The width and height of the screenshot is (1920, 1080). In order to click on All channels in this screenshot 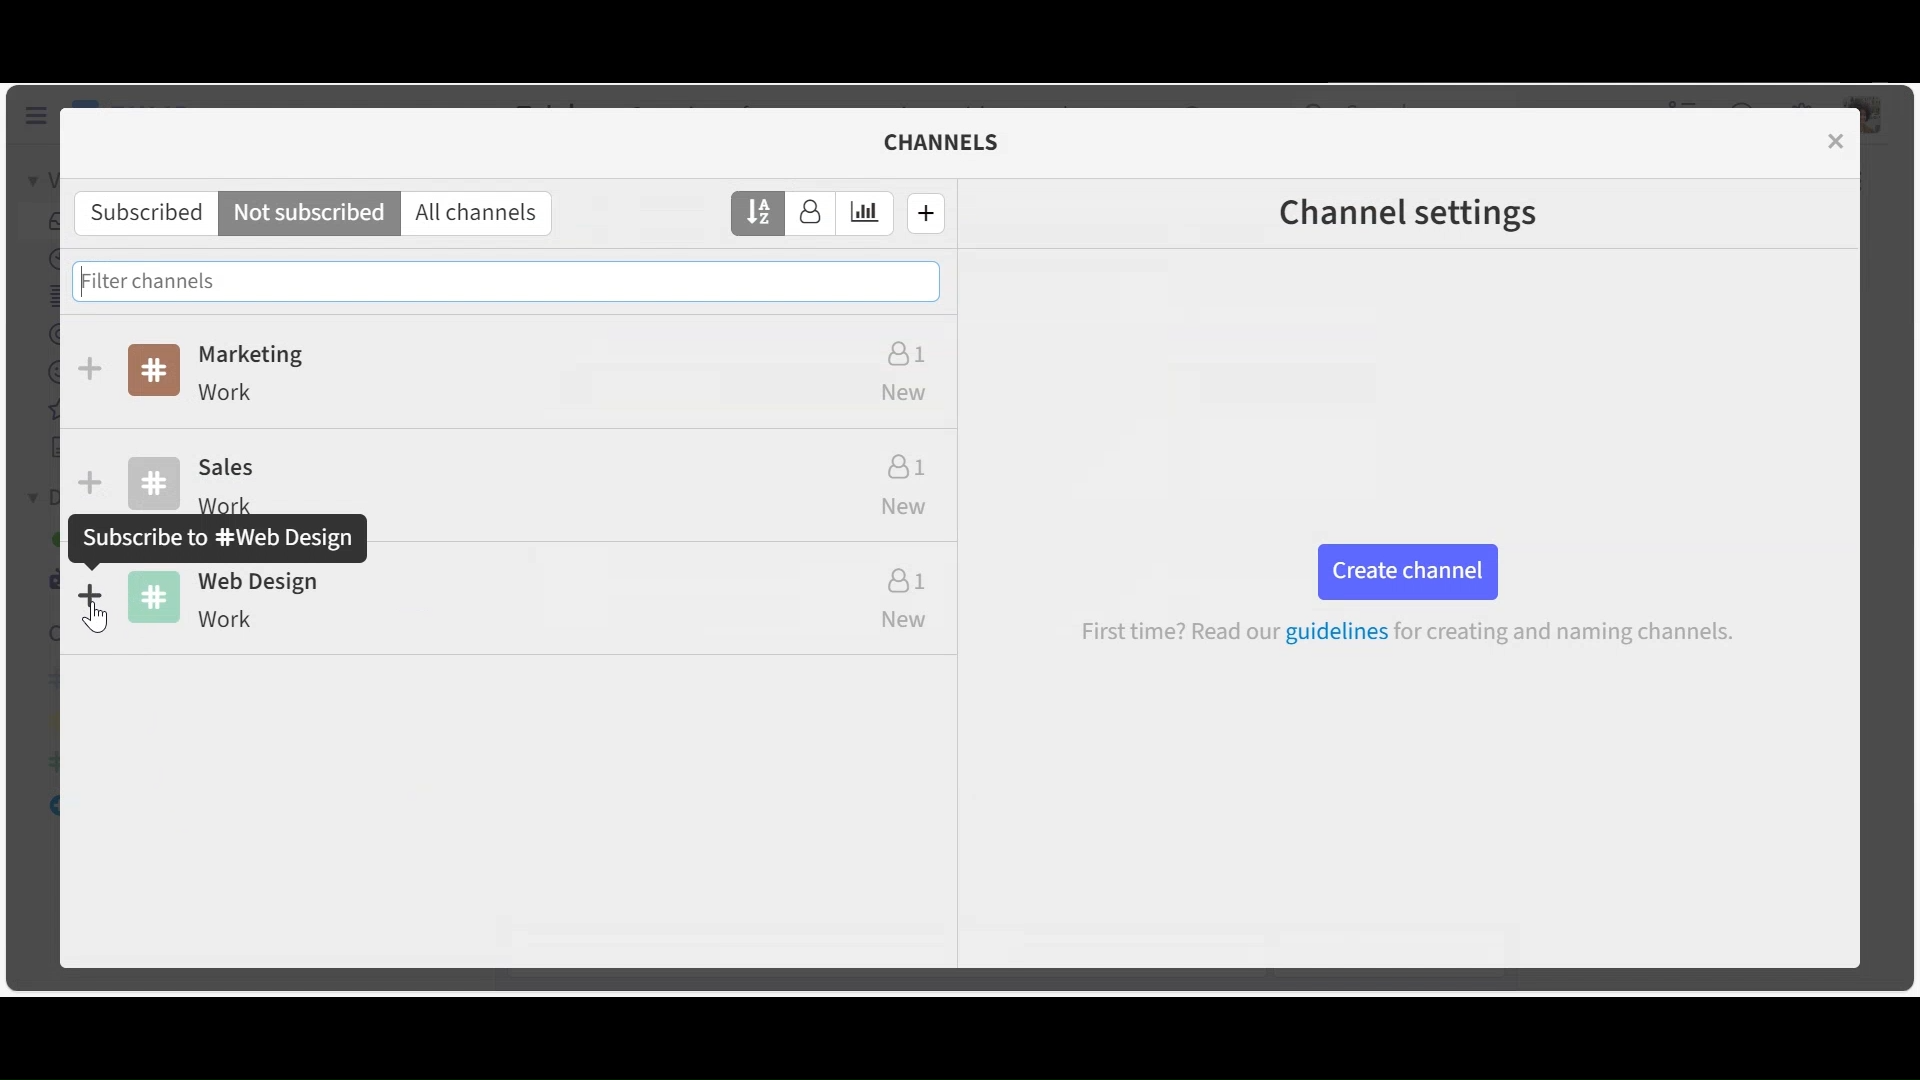, I will do `click(478, 214)`.